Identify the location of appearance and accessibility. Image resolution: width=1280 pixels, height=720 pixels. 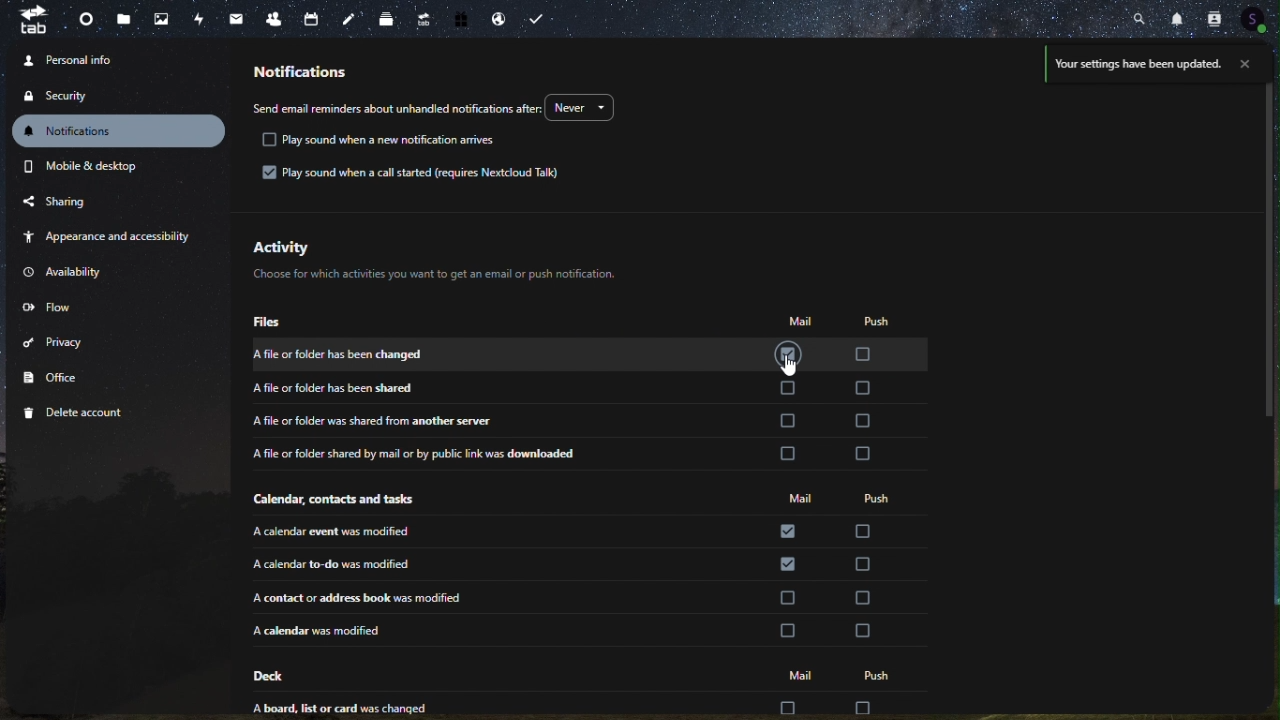
(113, 237).